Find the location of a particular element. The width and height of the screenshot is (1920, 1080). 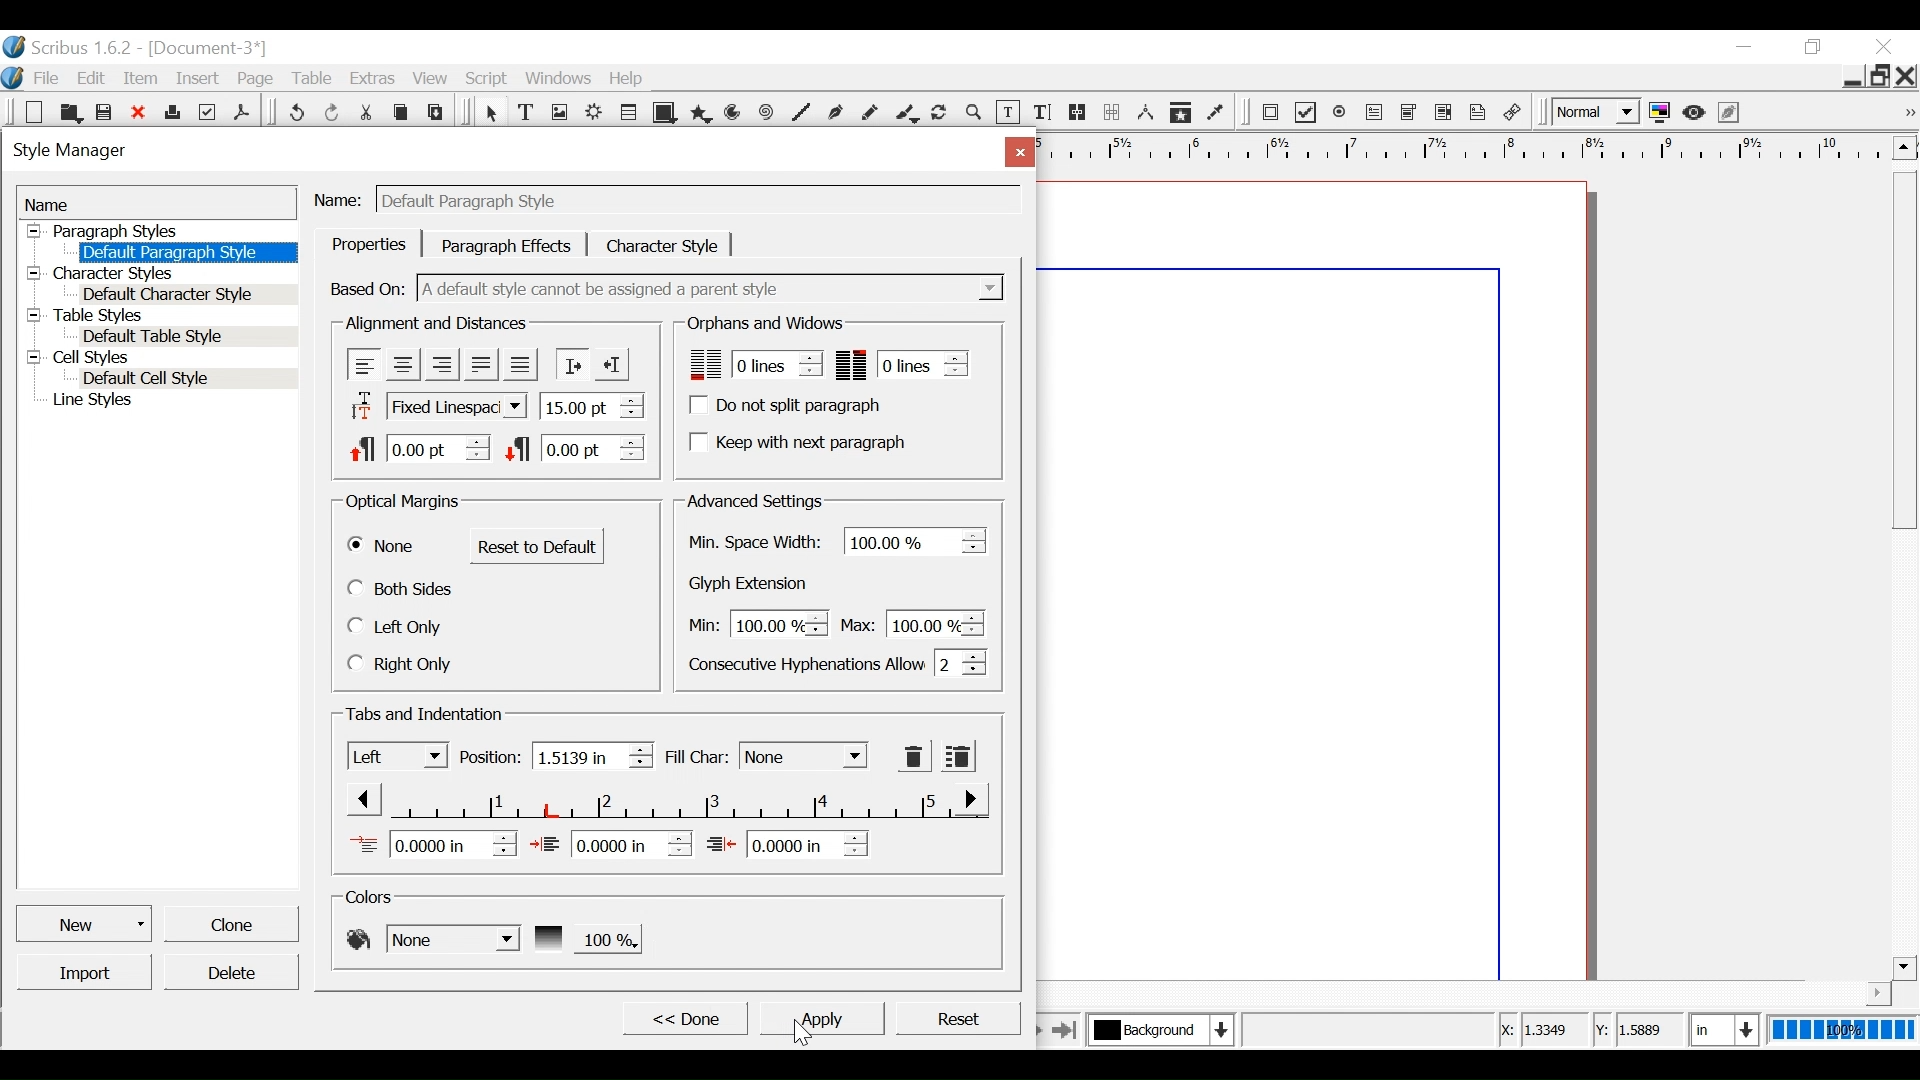

Style Manager is located at coordinates (493, 153).